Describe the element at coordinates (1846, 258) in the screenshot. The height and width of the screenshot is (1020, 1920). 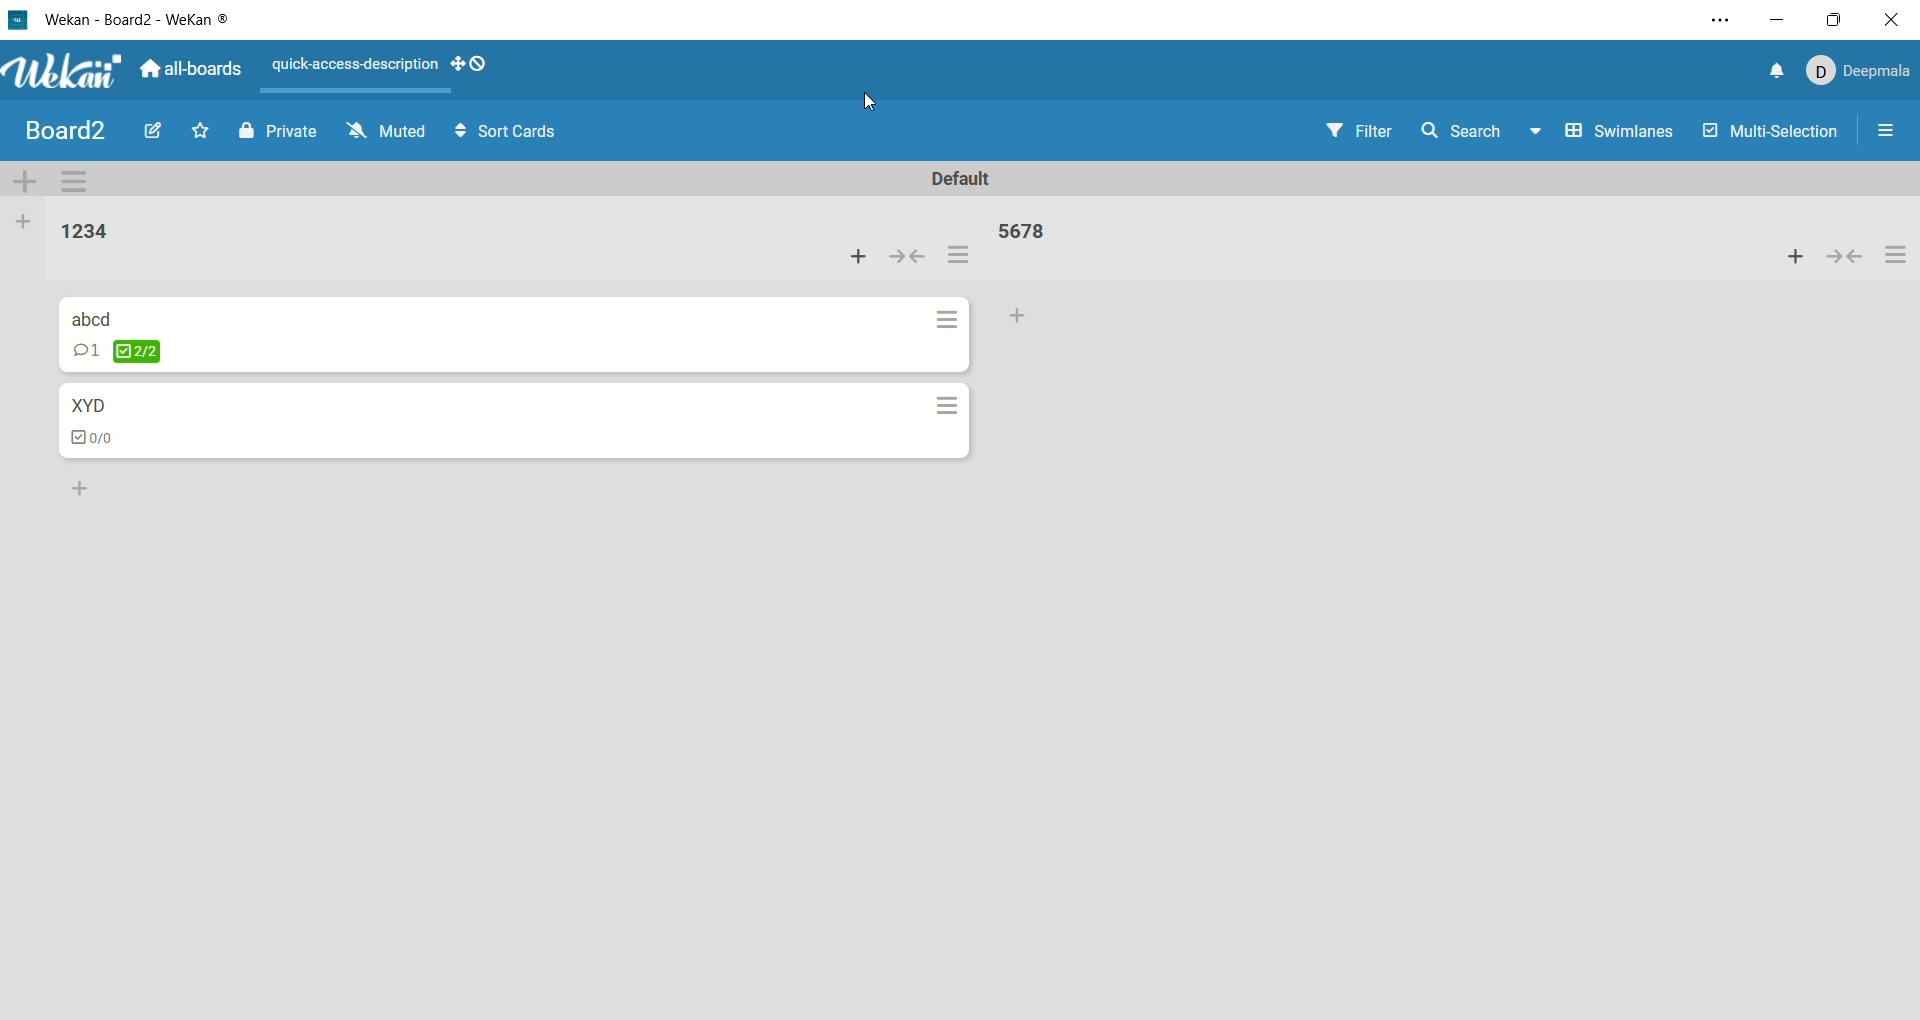
I see `collapse` at that location.